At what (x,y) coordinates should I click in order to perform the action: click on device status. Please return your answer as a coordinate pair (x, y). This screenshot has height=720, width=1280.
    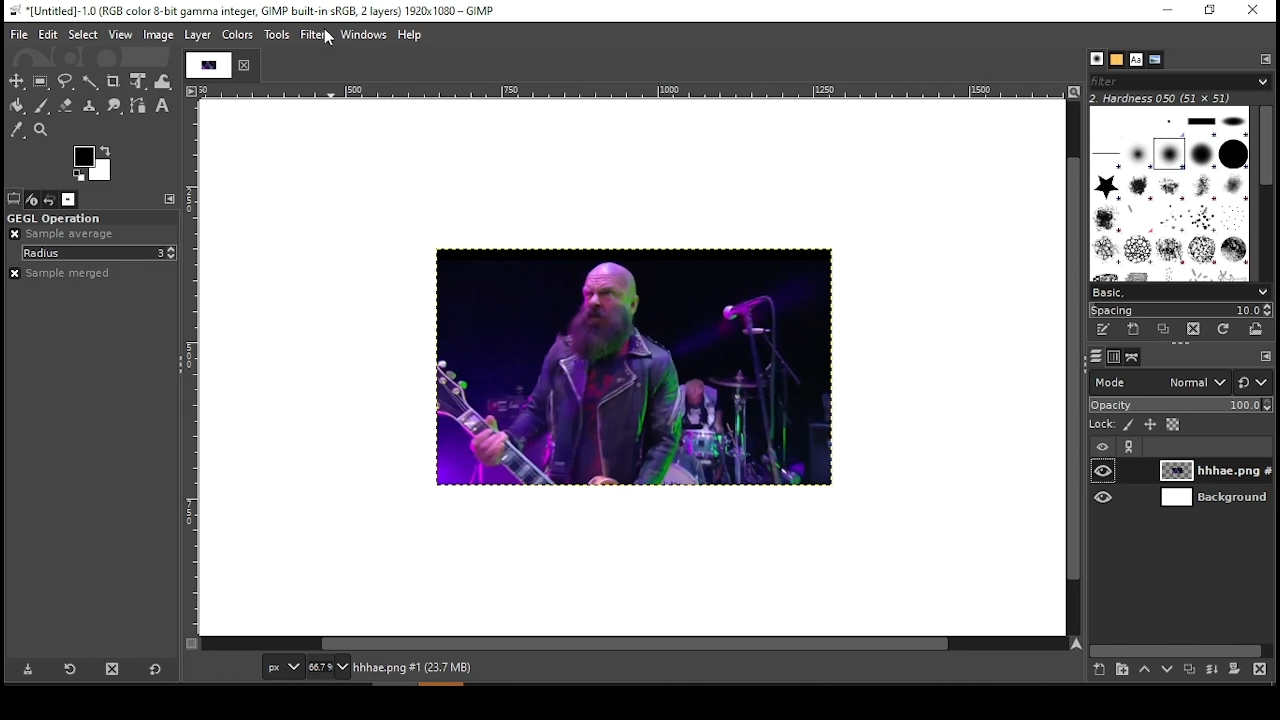
    Looking at the image, I should click on (31, 198).